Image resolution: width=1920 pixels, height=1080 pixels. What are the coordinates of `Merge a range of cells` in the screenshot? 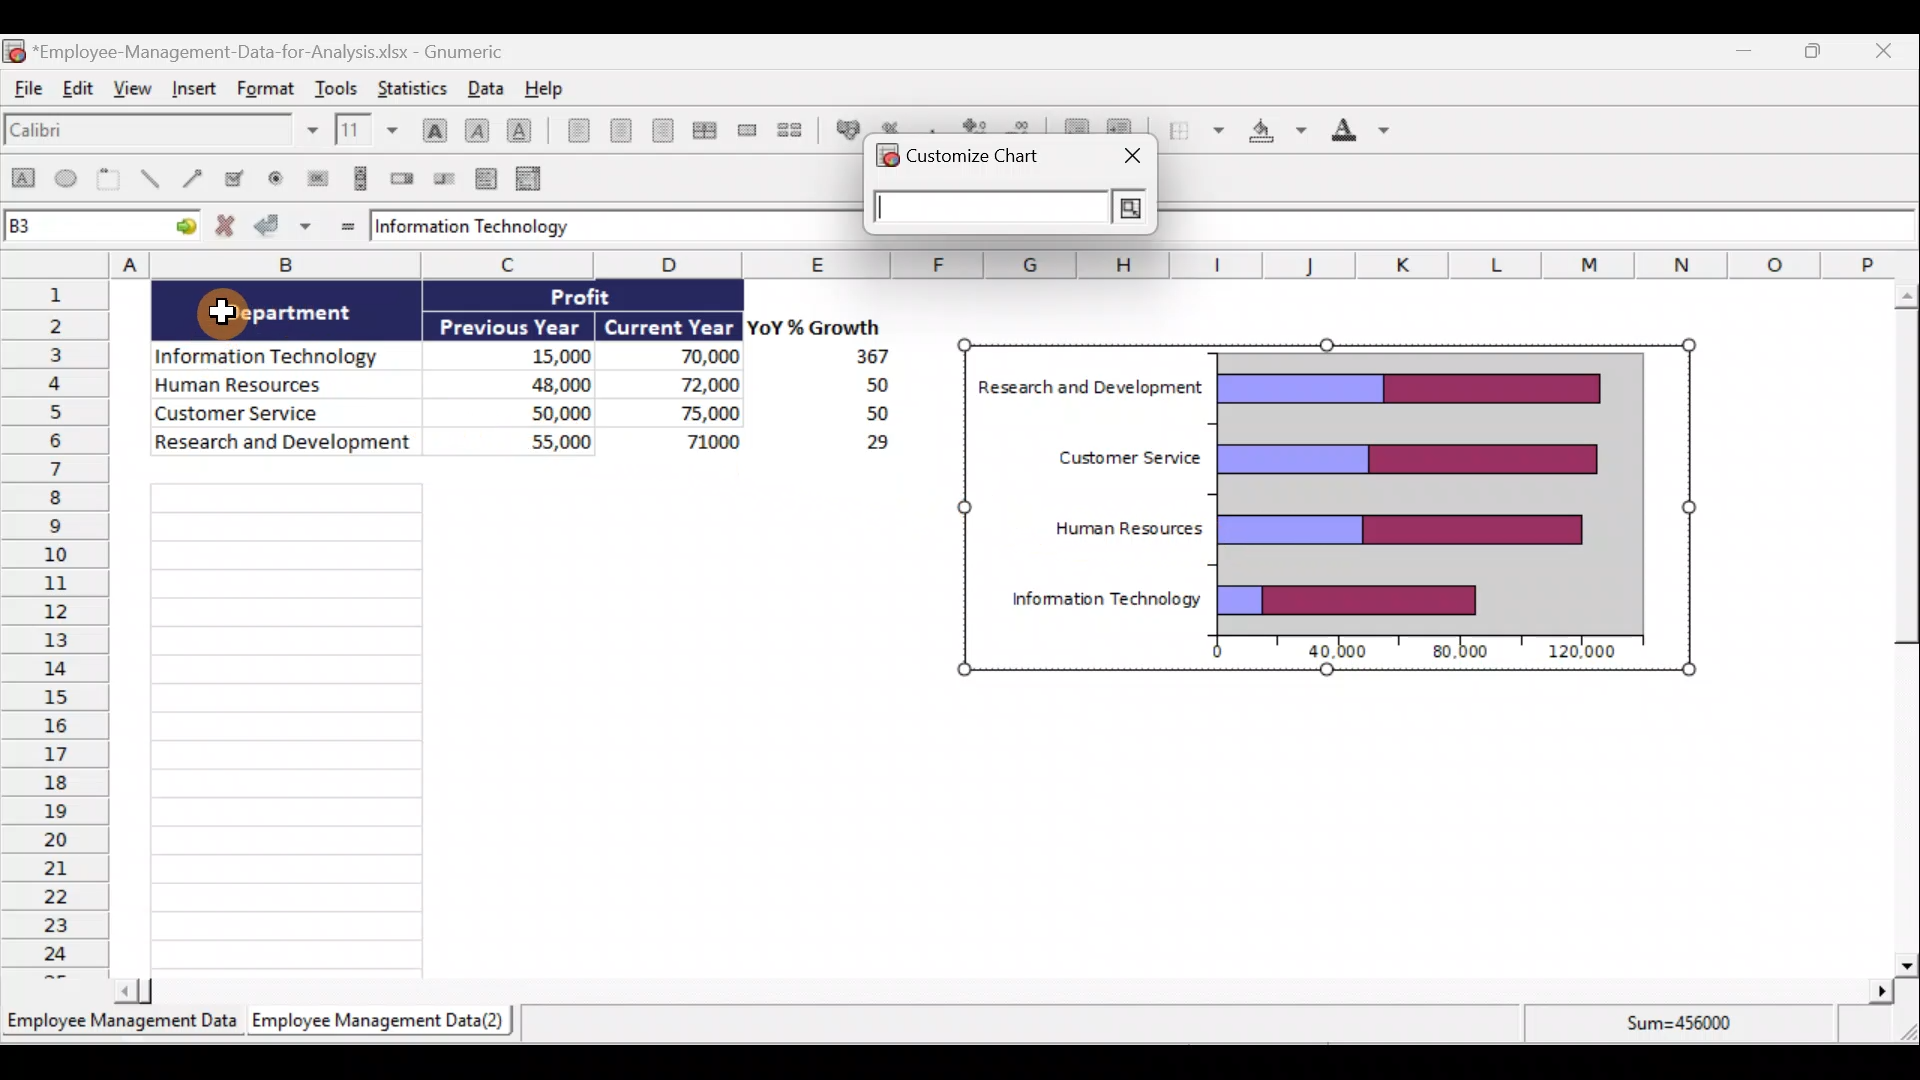 It's located at (747, 130).